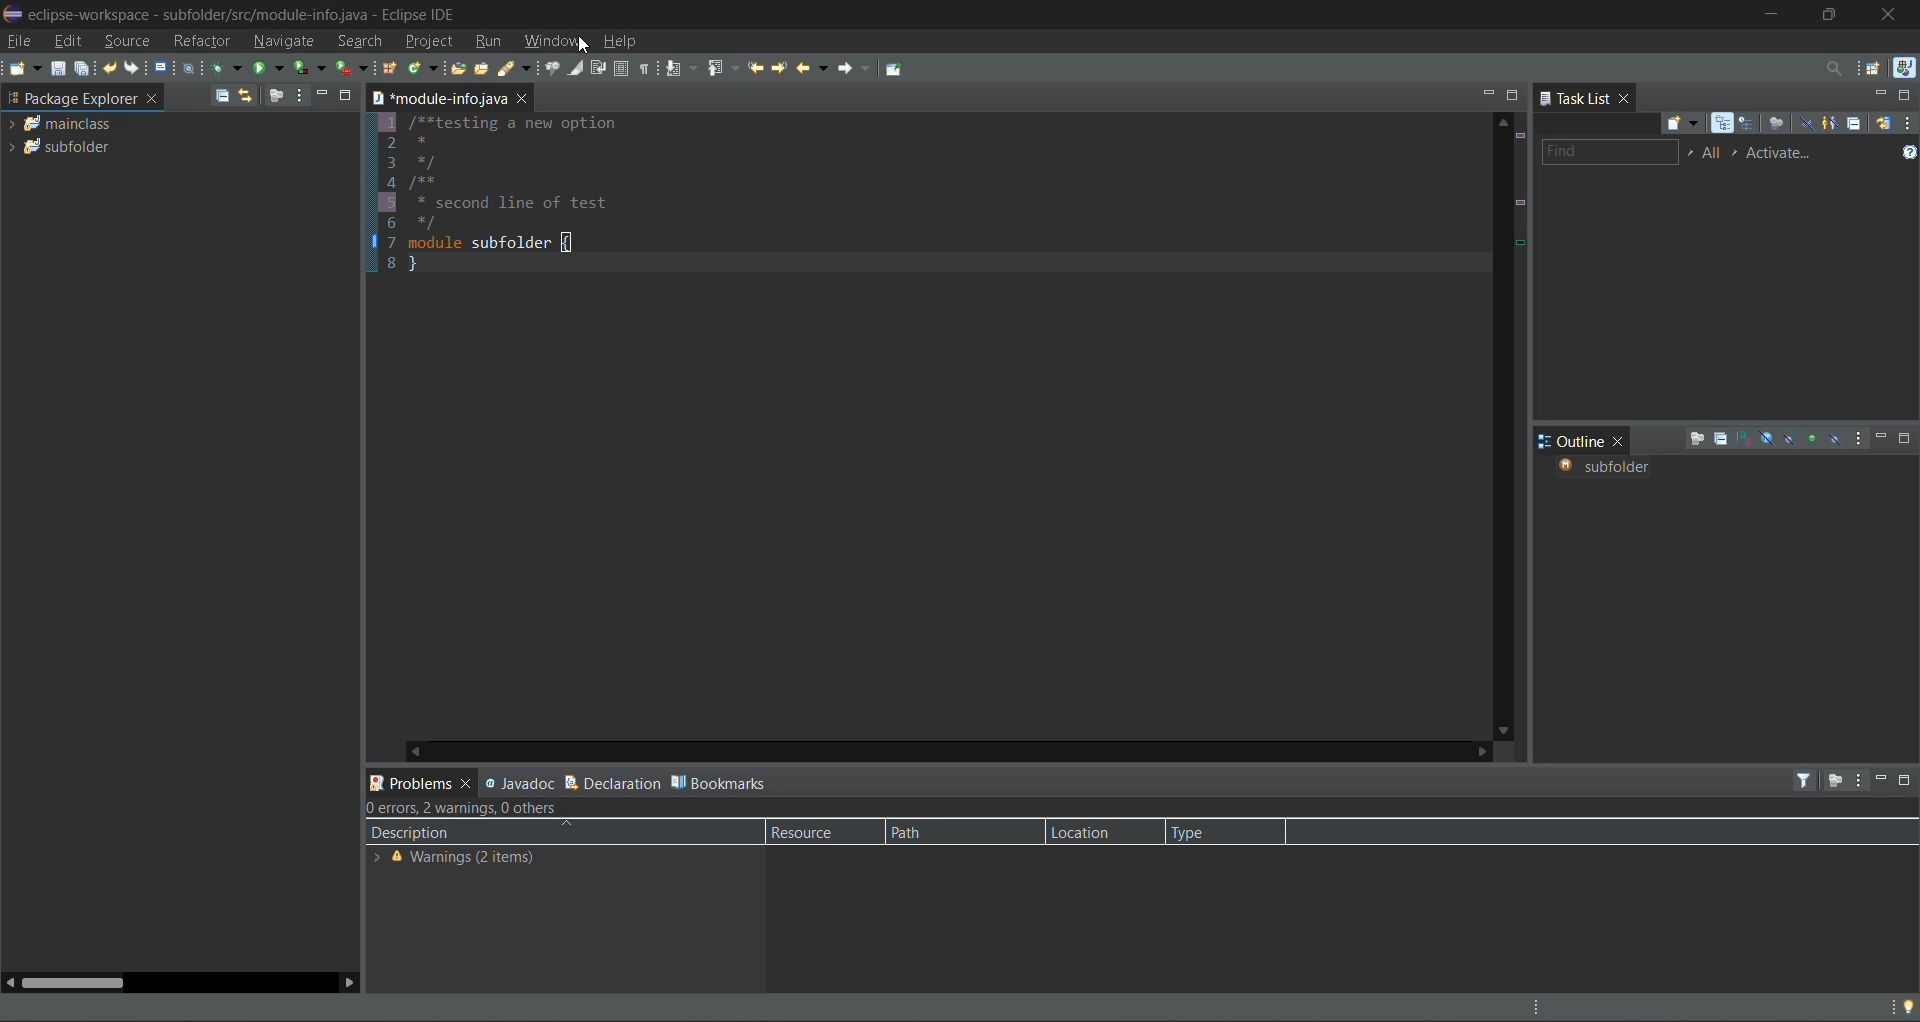 The height and width of the screenshot is (1022, 1920). What do you see at coordinates (348, 96) in the screenshot?
I see `maximize` at bounding box center [348, 96].